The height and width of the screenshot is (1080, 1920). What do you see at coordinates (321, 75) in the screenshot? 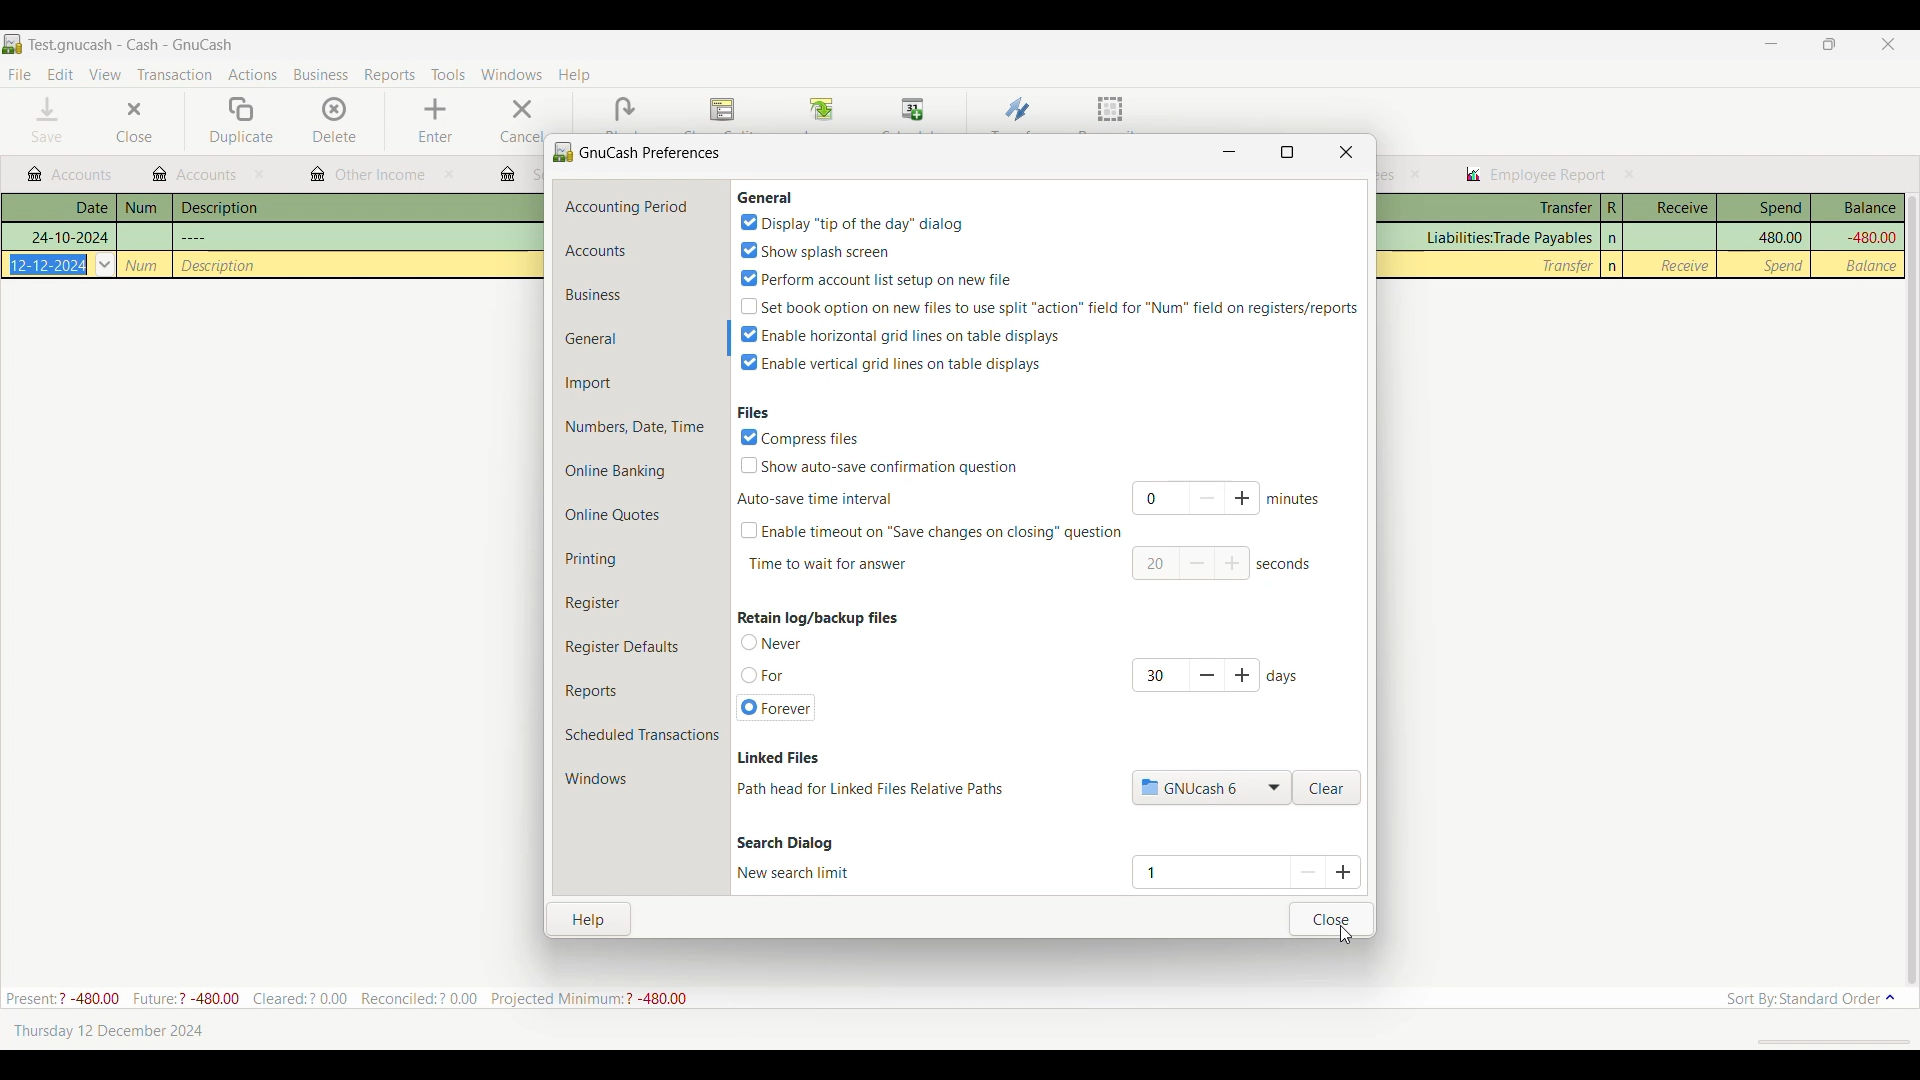
I see `Business menu` at bounding box center [321, 75].